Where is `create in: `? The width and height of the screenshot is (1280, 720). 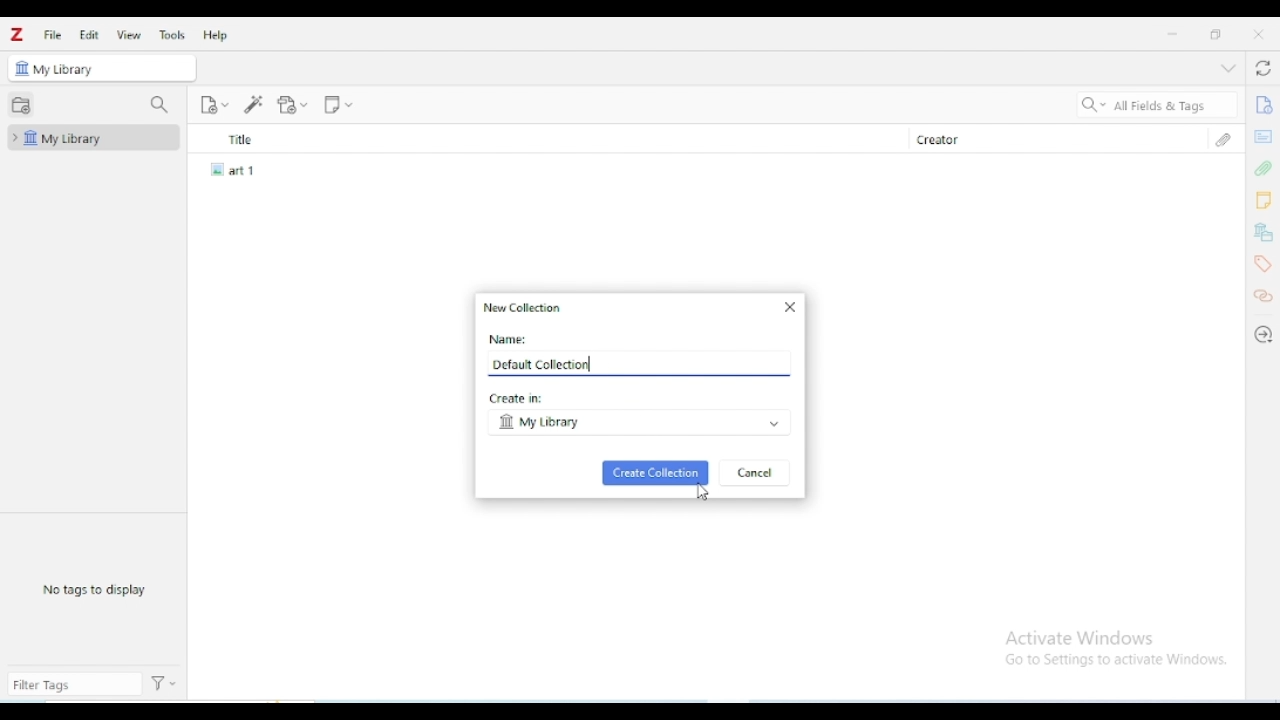
create in:  is located at coordinates (518, 398).